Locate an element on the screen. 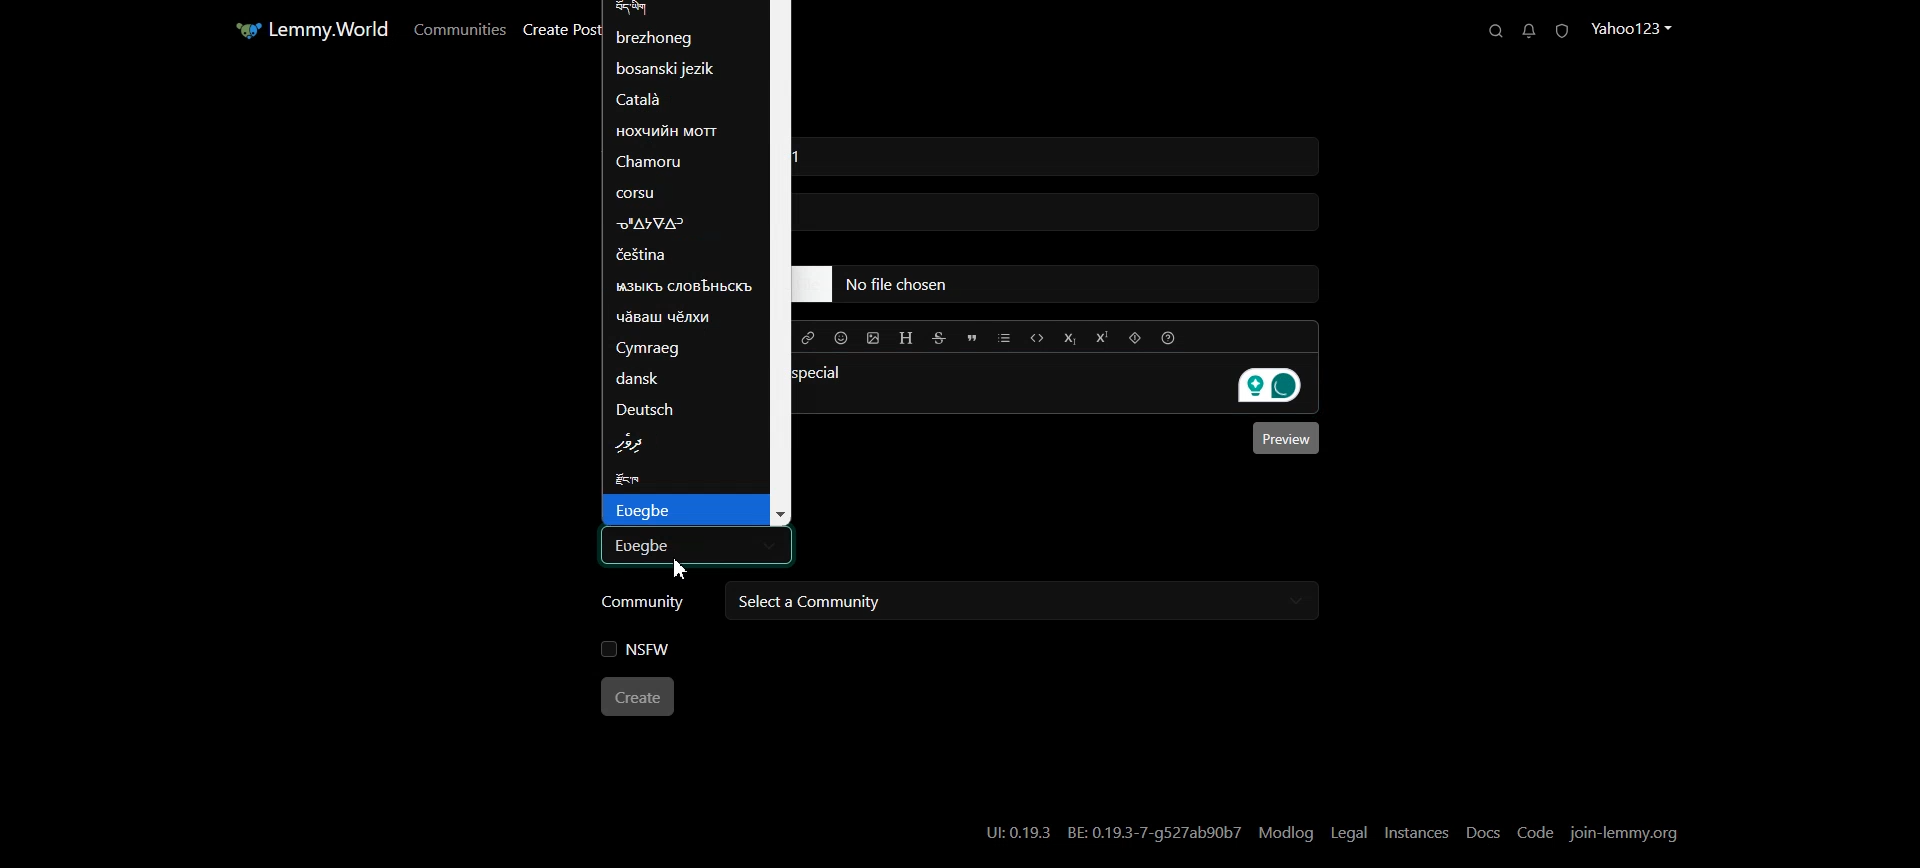  Search is located at coordinates (1490, 30).